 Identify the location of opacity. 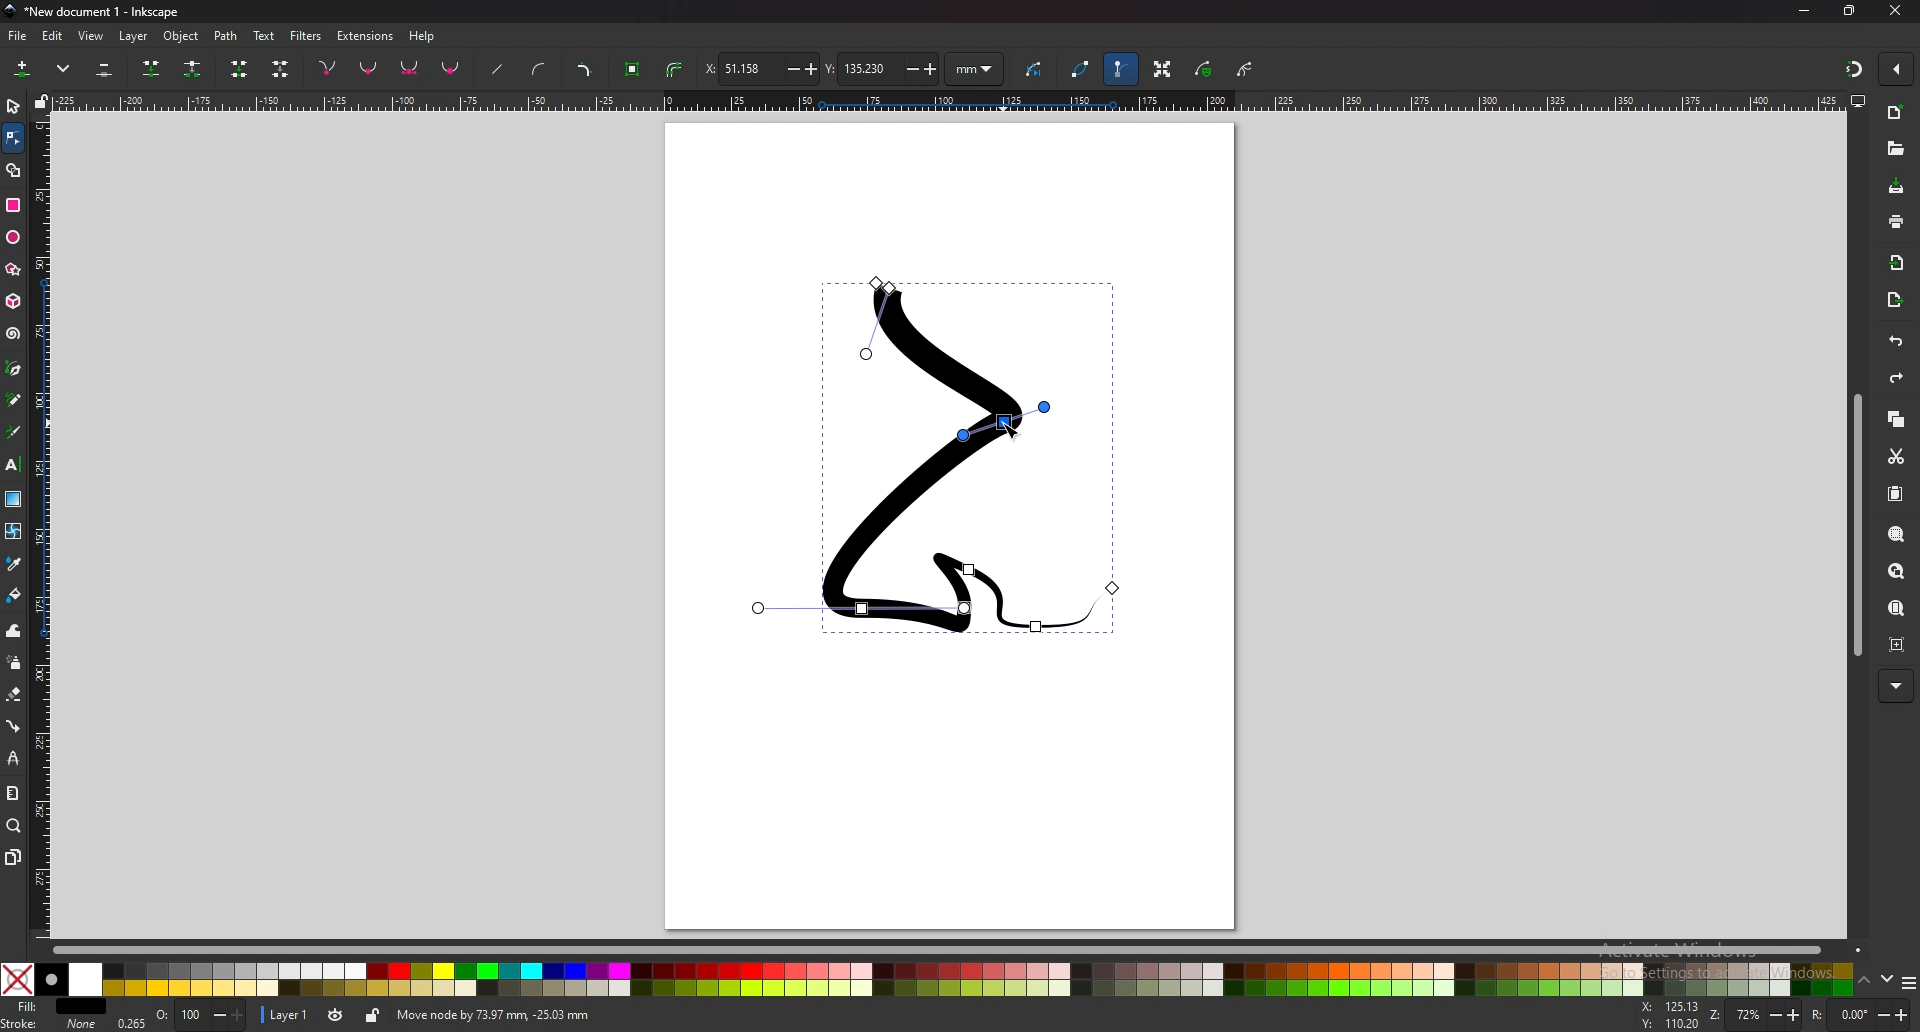
(183, 1016).